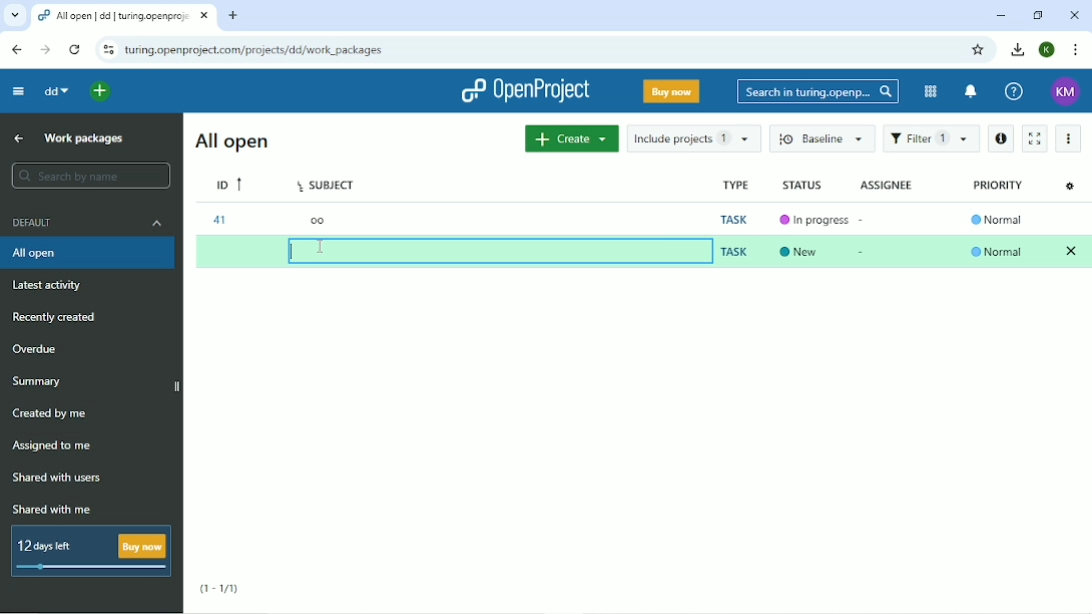 The height and width of the screenshot is (614, 1092). Describe the element at coordinates (318, 222) in the screenshot. I see `oo` at that location.